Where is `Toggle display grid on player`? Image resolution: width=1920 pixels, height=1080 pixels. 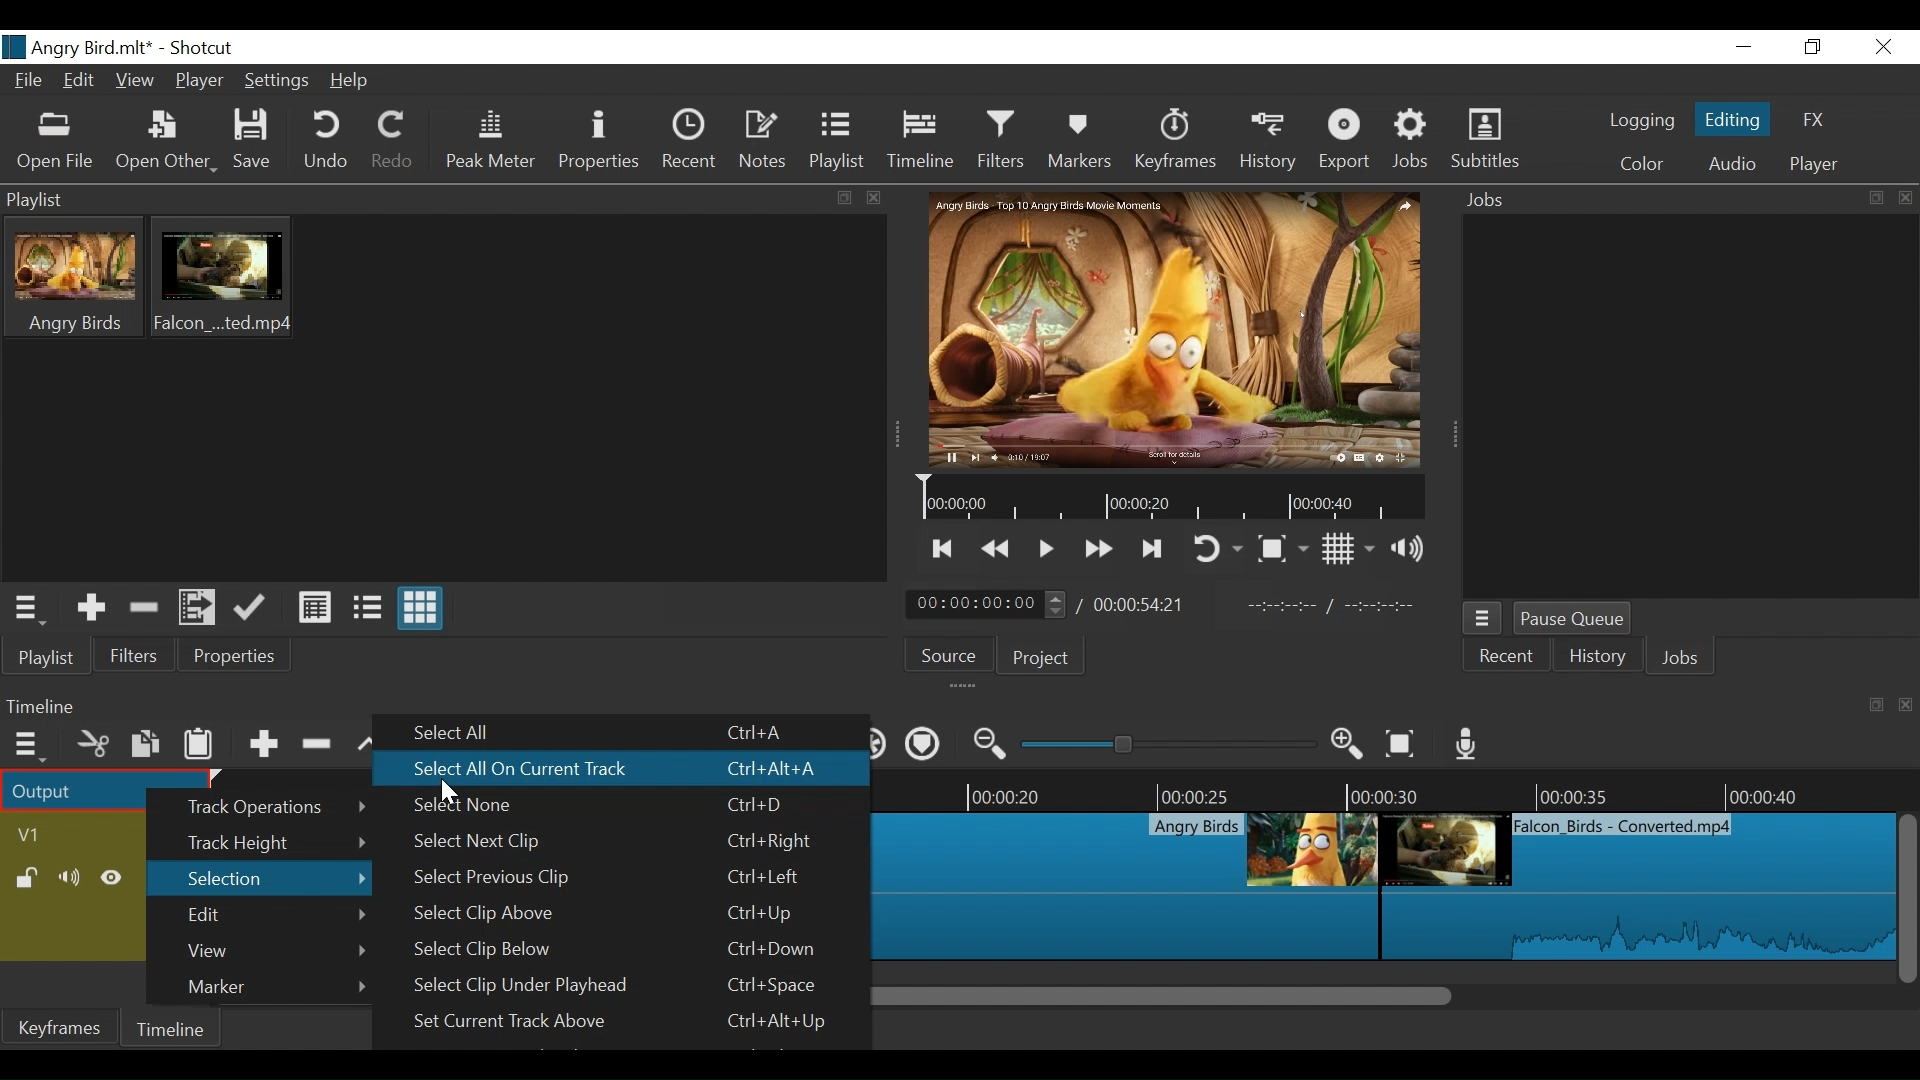
Toggle display grid on player is located at coordinates (1351, 551).